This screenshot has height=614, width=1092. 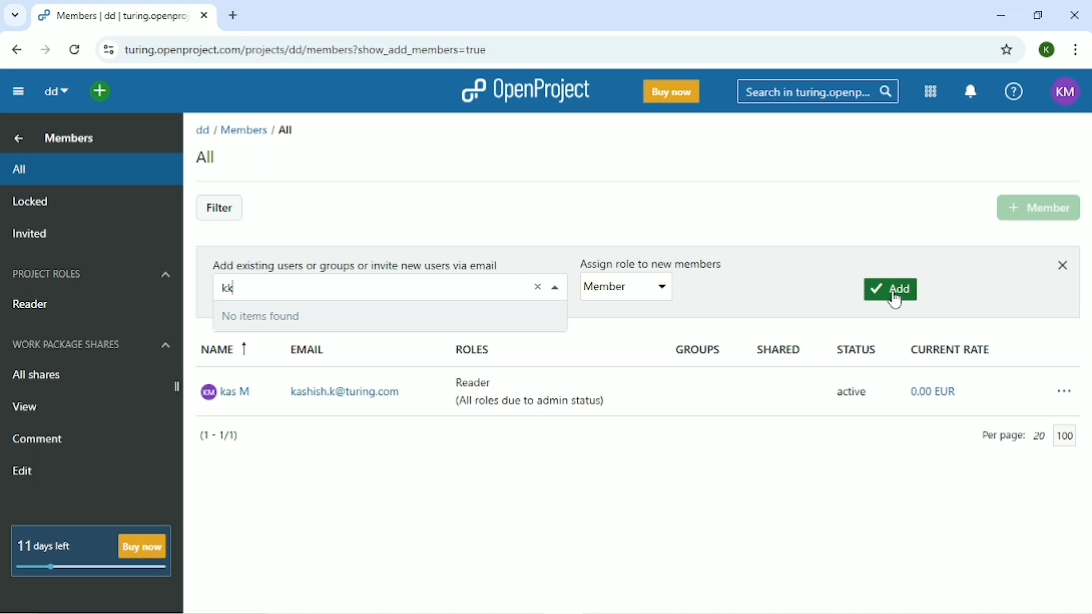 What do you see at coordinates (14, 16) in the screenshot?
I see `Search tabs` at bounding box center [14, 16].